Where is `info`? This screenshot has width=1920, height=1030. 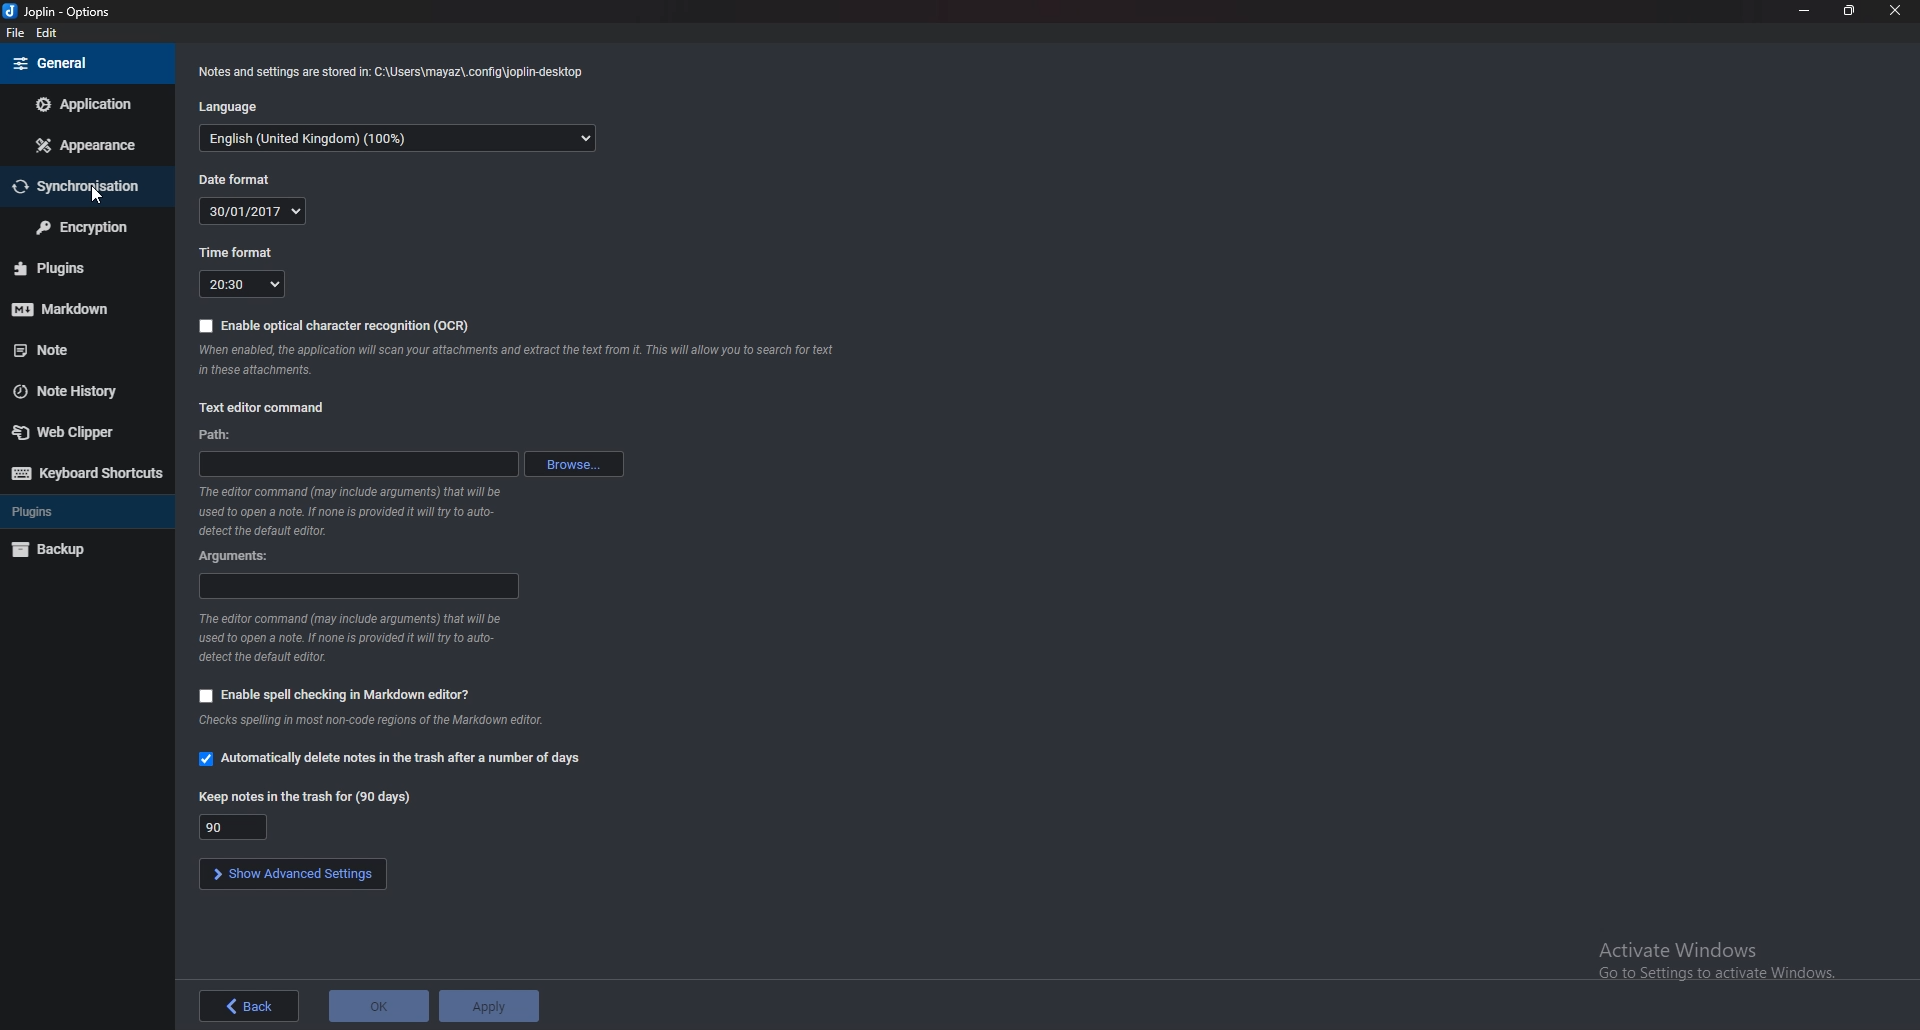
info is located at coordinates (516, 360).